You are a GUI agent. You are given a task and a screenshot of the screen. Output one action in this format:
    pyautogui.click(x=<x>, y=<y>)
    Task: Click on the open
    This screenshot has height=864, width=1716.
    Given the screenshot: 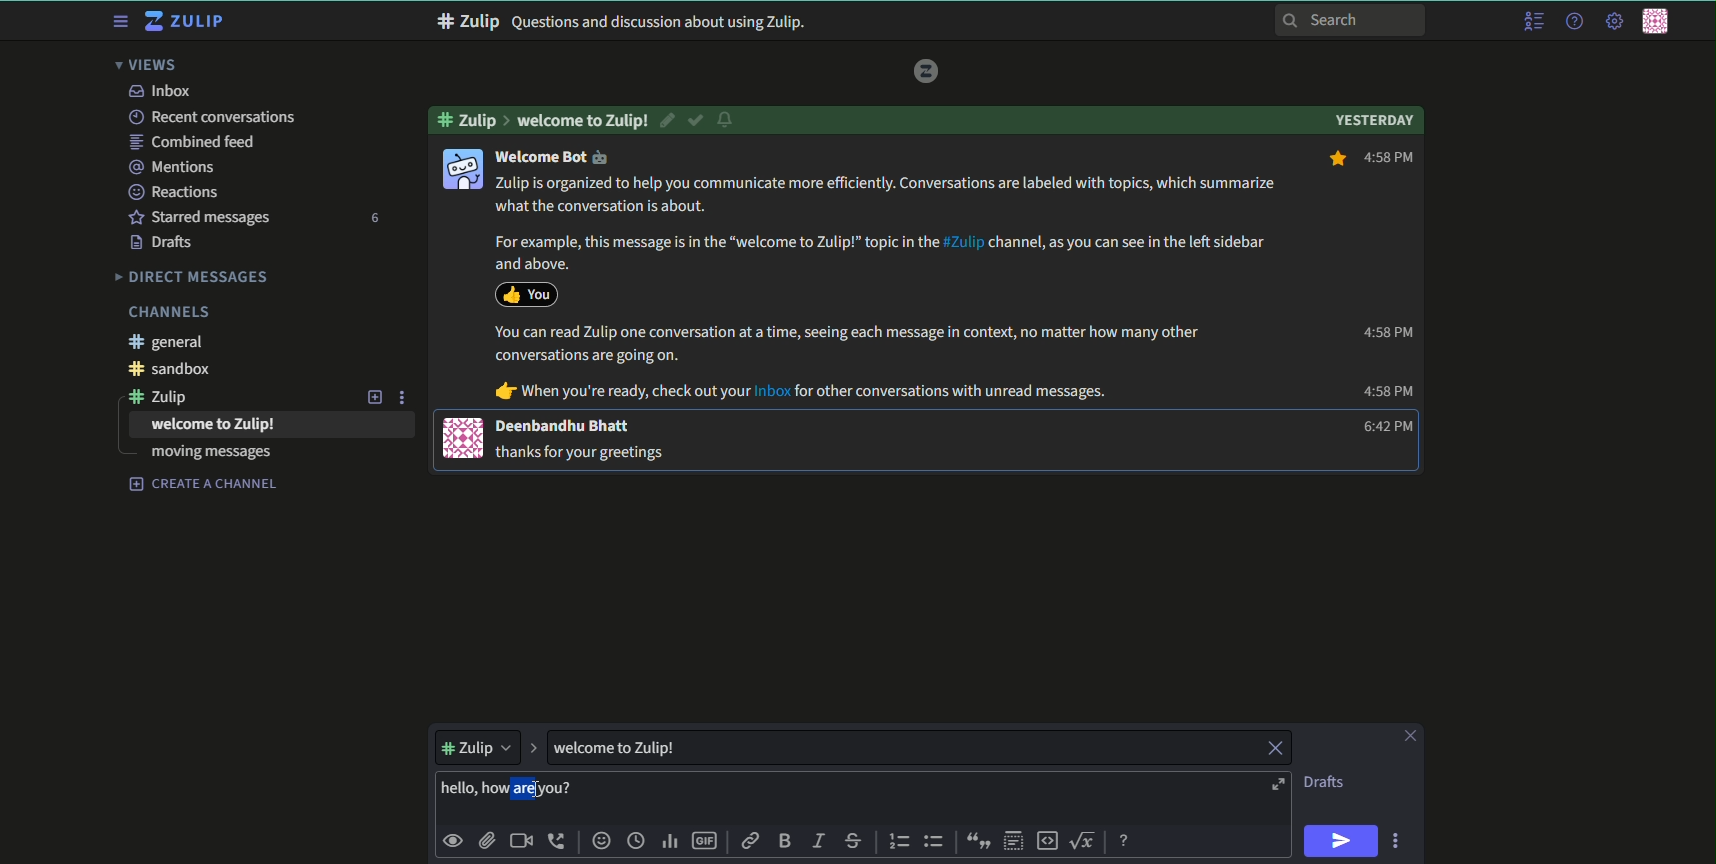 What is the action you would take?
    pyautogui.click(x=1276, y=785)
    